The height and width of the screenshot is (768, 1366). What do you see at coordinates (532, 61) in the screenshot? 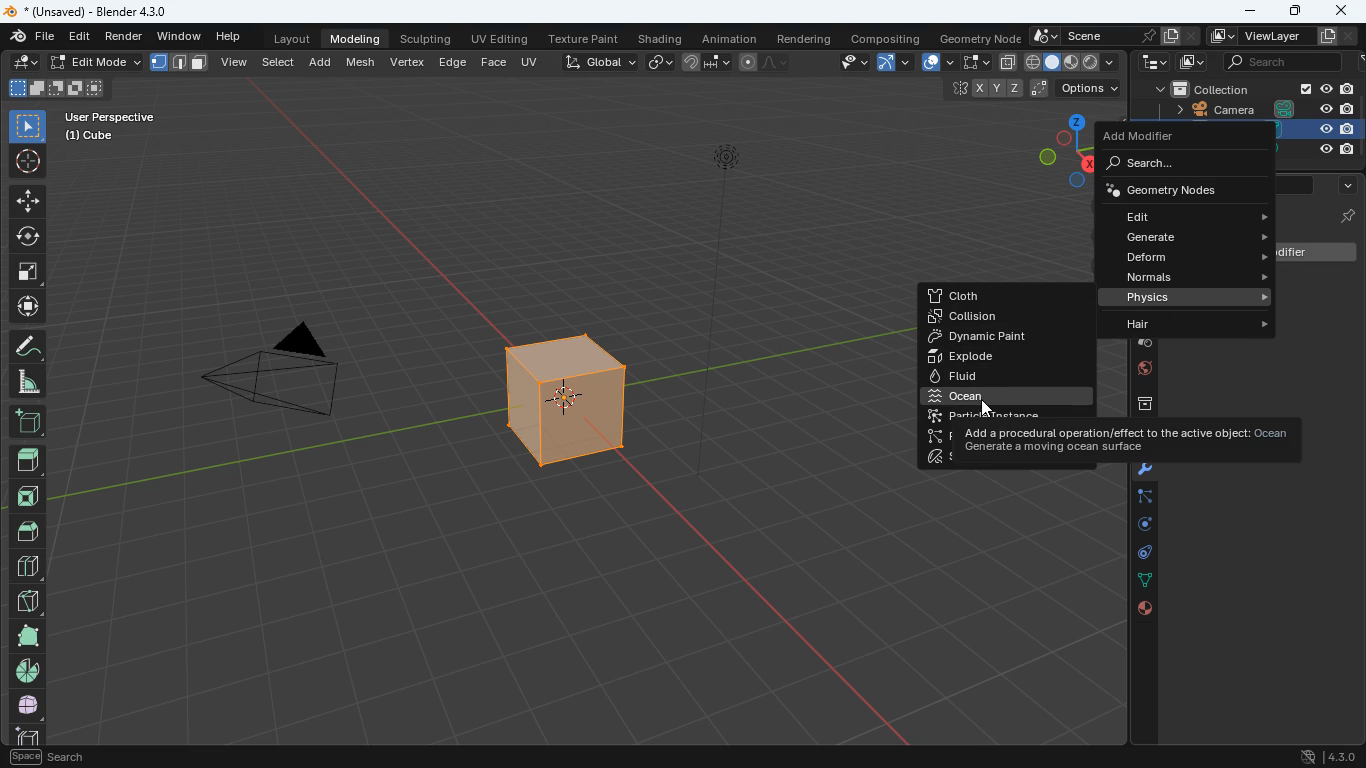
I see `uv` at bounding box center [532, 61].